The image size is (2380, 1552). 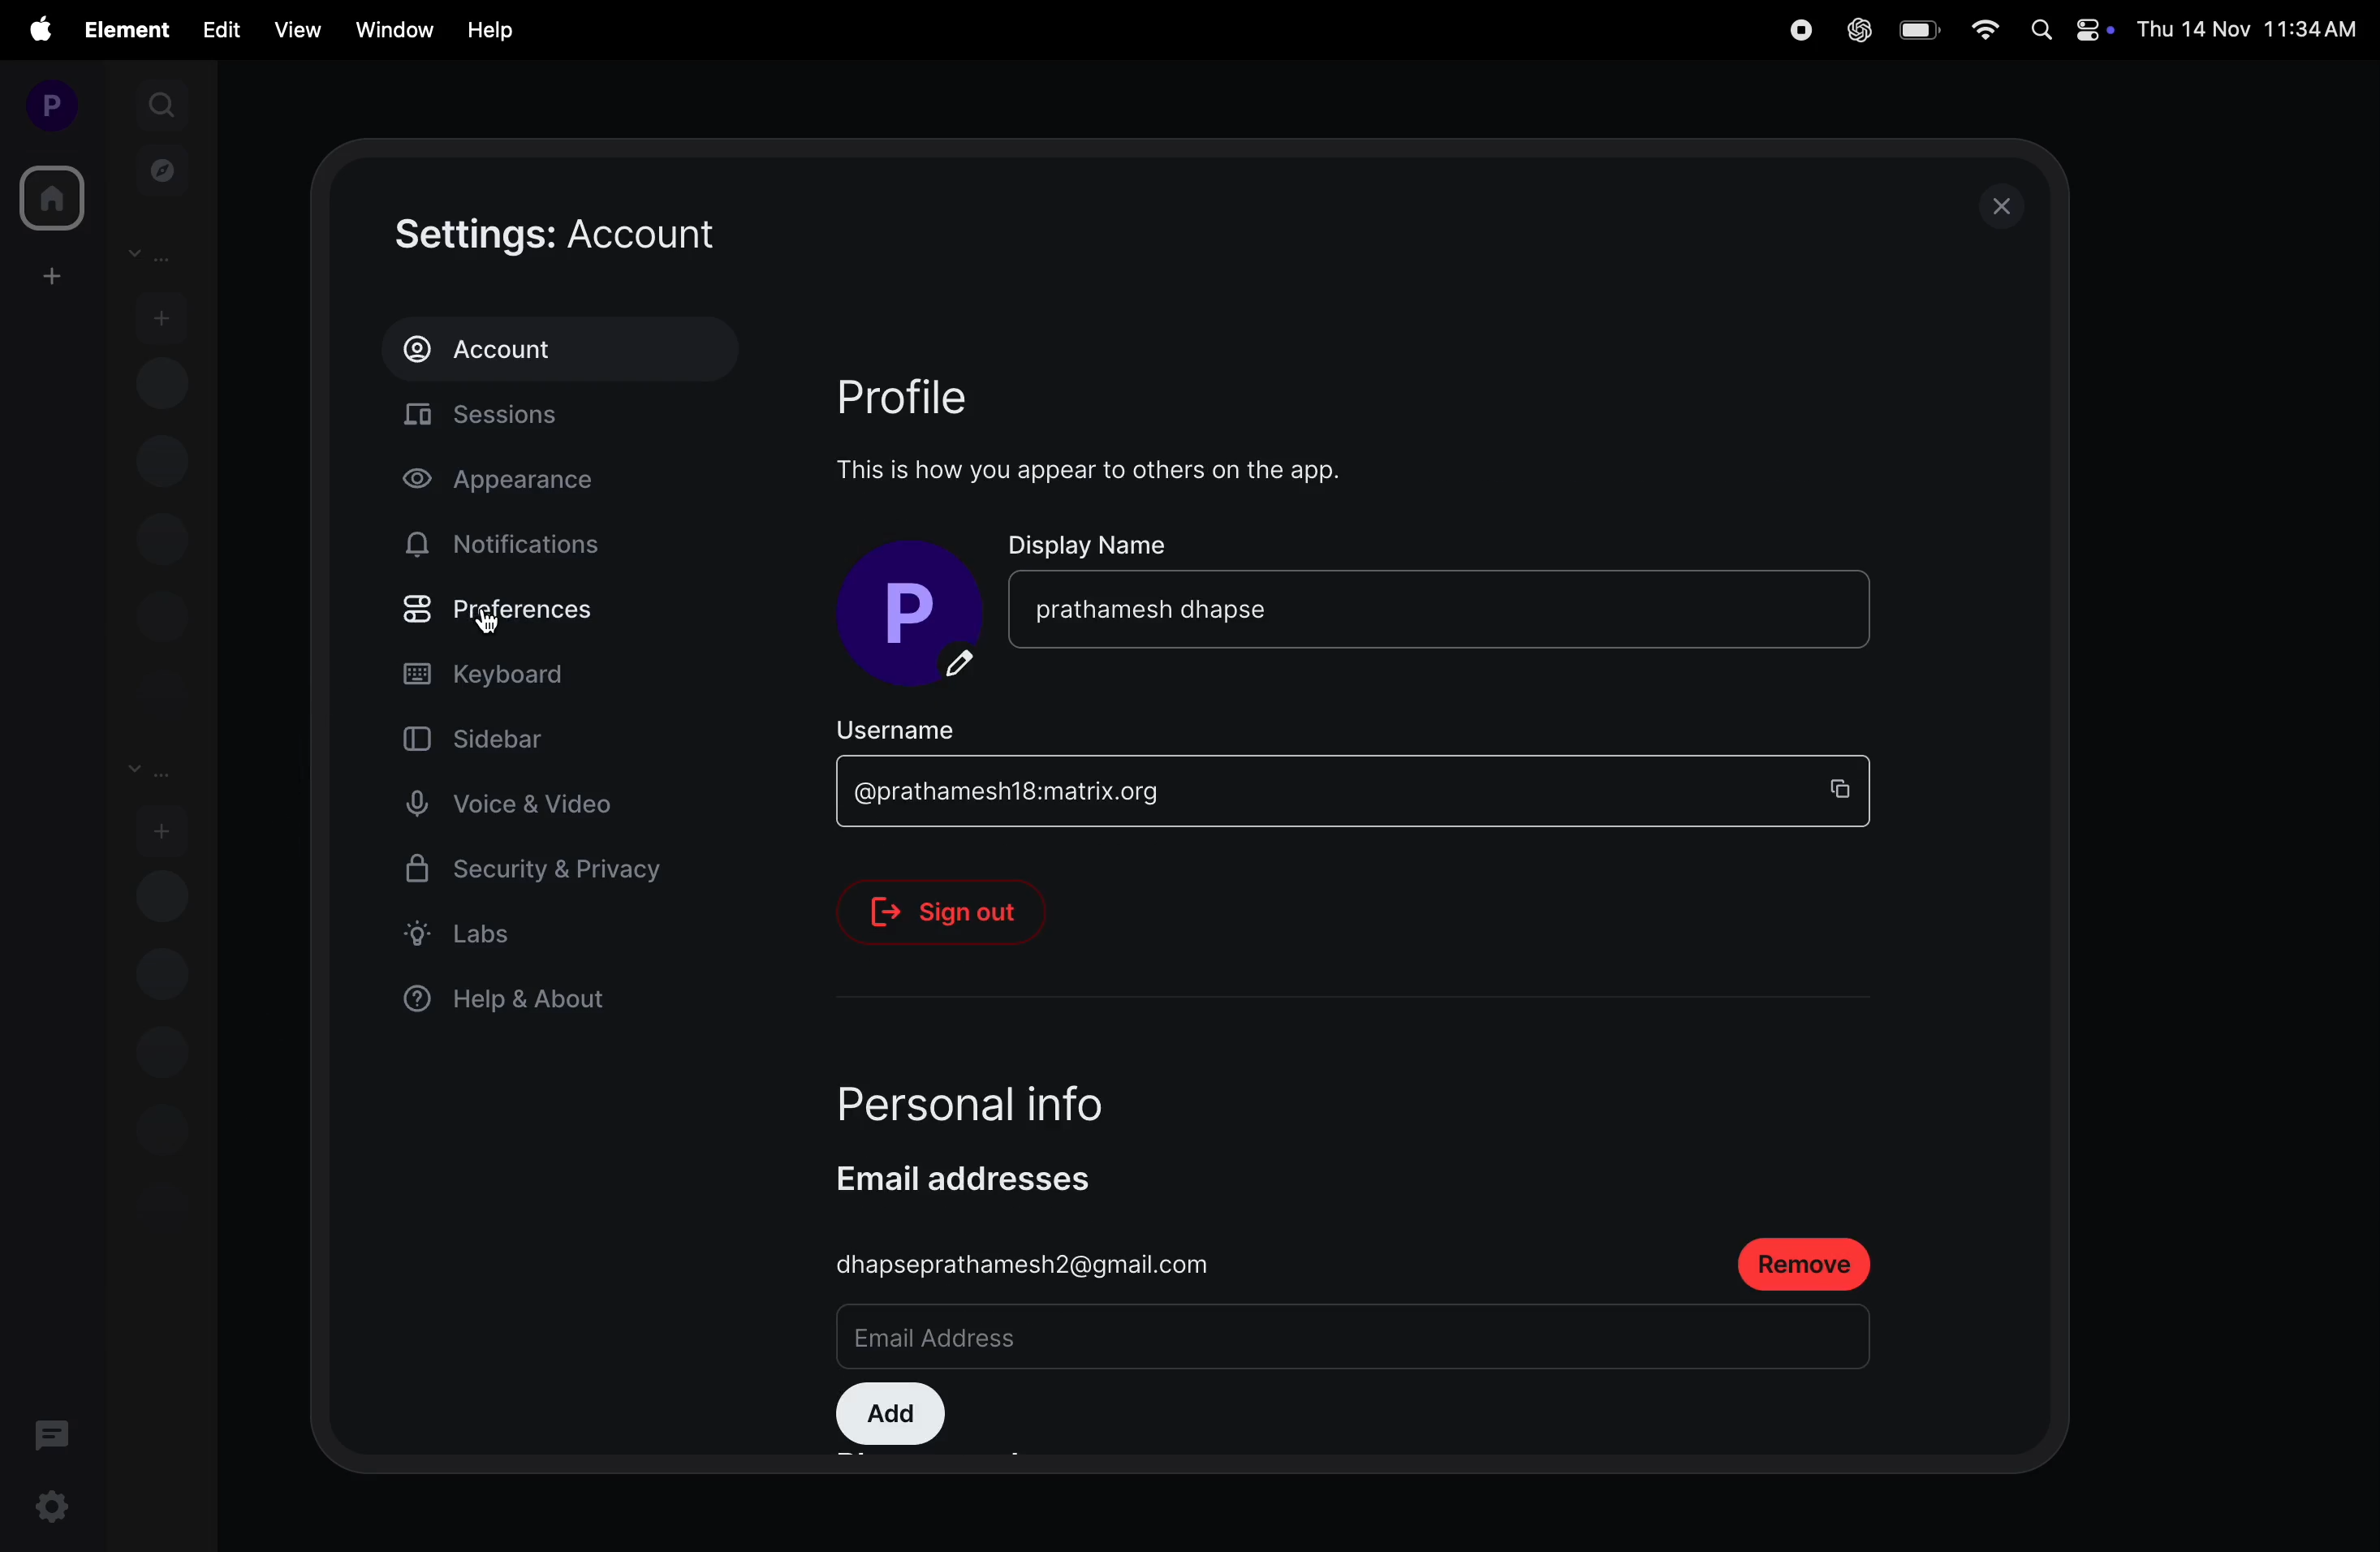 What do you see at coordinates (569, 349) in the screenshot?
I see `account` at bounding box center [569, 349].